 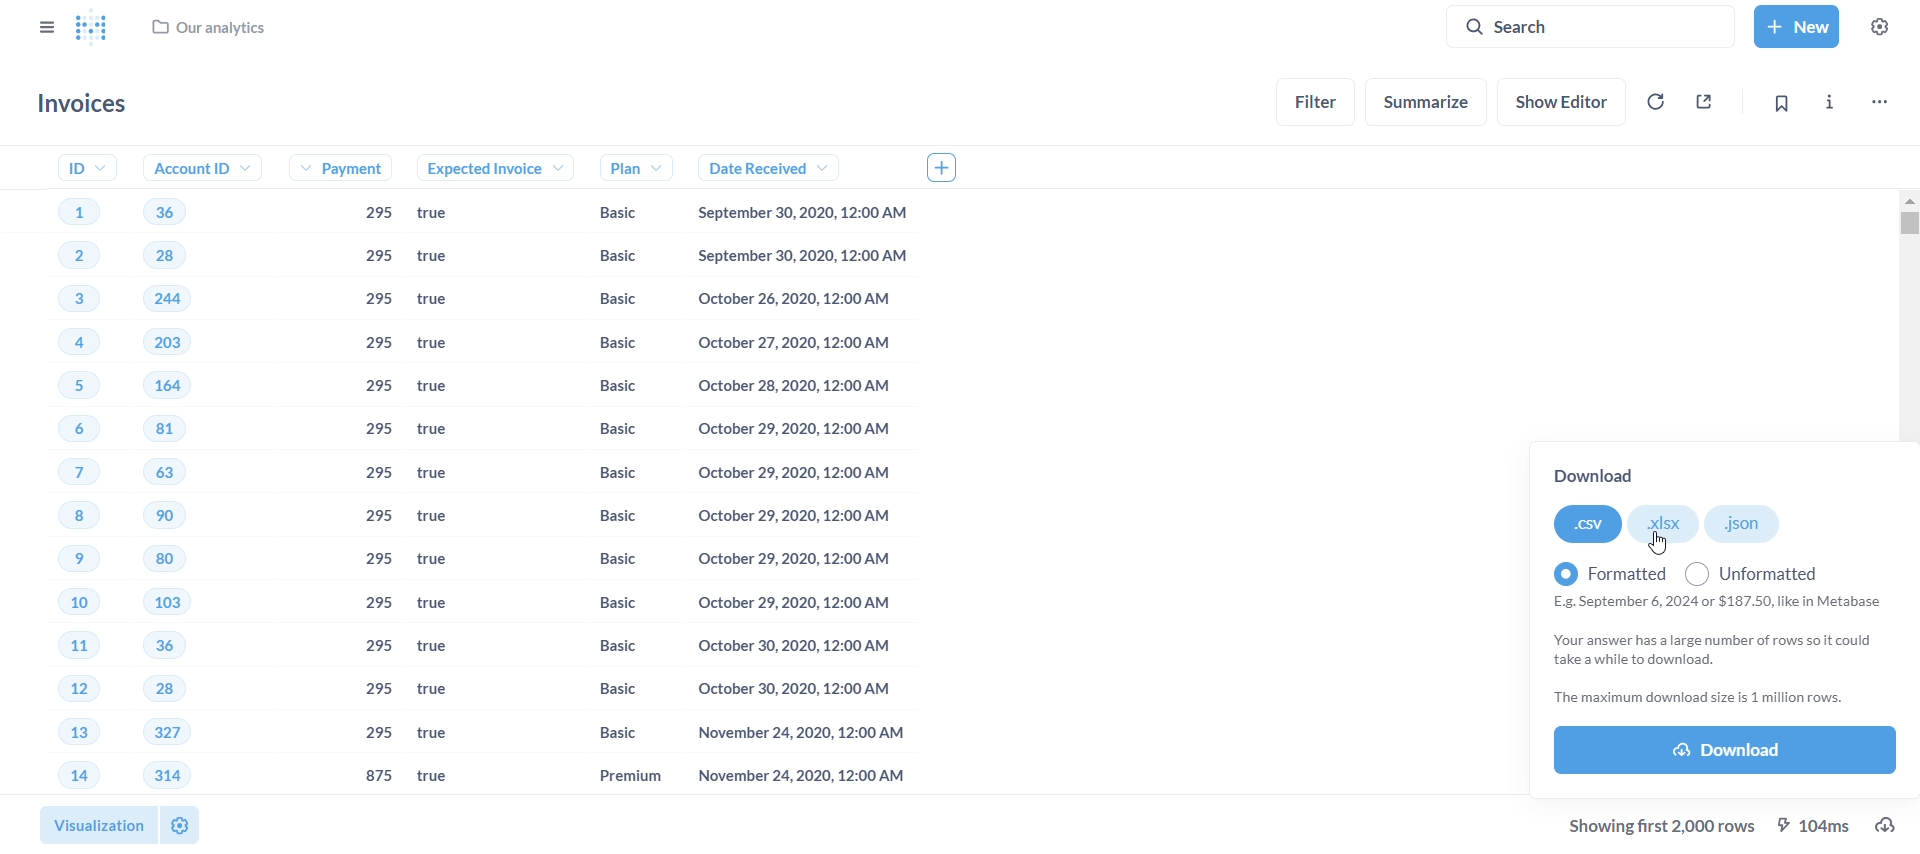 What do you see at coordinates (377, 300) in the screenshot?
I see `295` at bounding box center [377, 300].